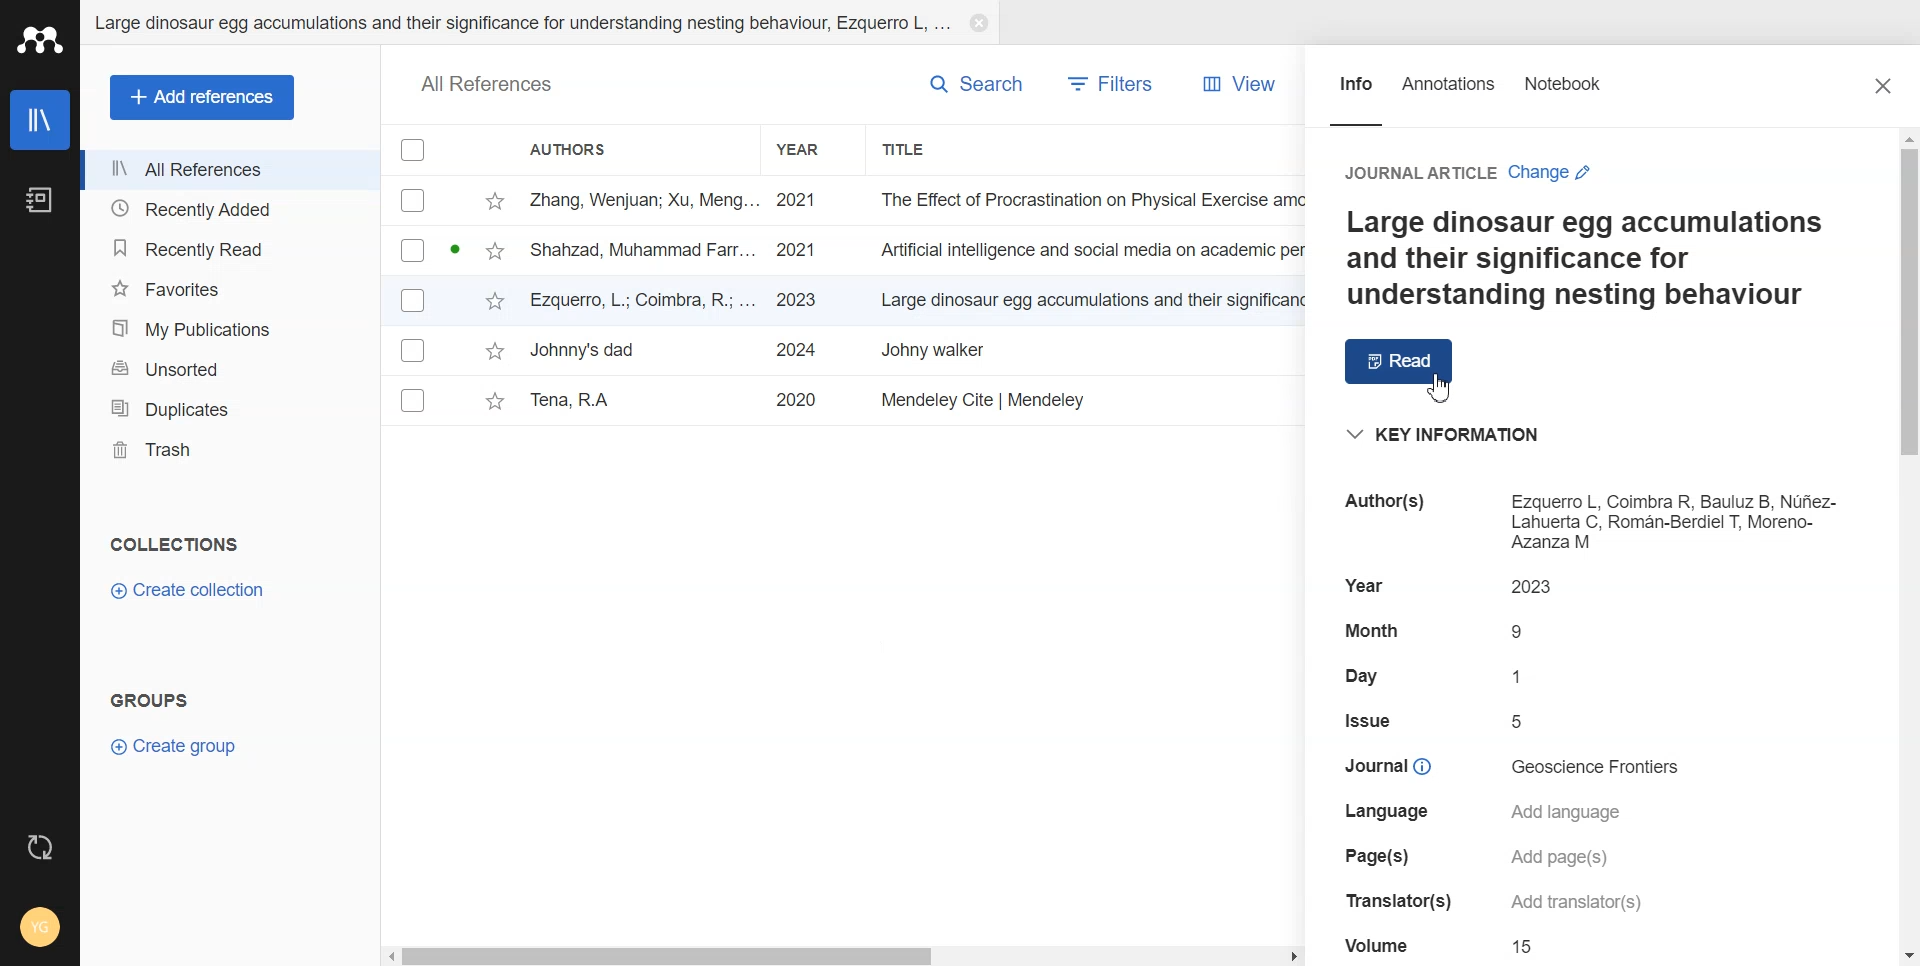 This screenshot has height=966, width=1920. Describe the element at coordinates (414, 149) in the screenshot. I see `Checkbox` at that location.